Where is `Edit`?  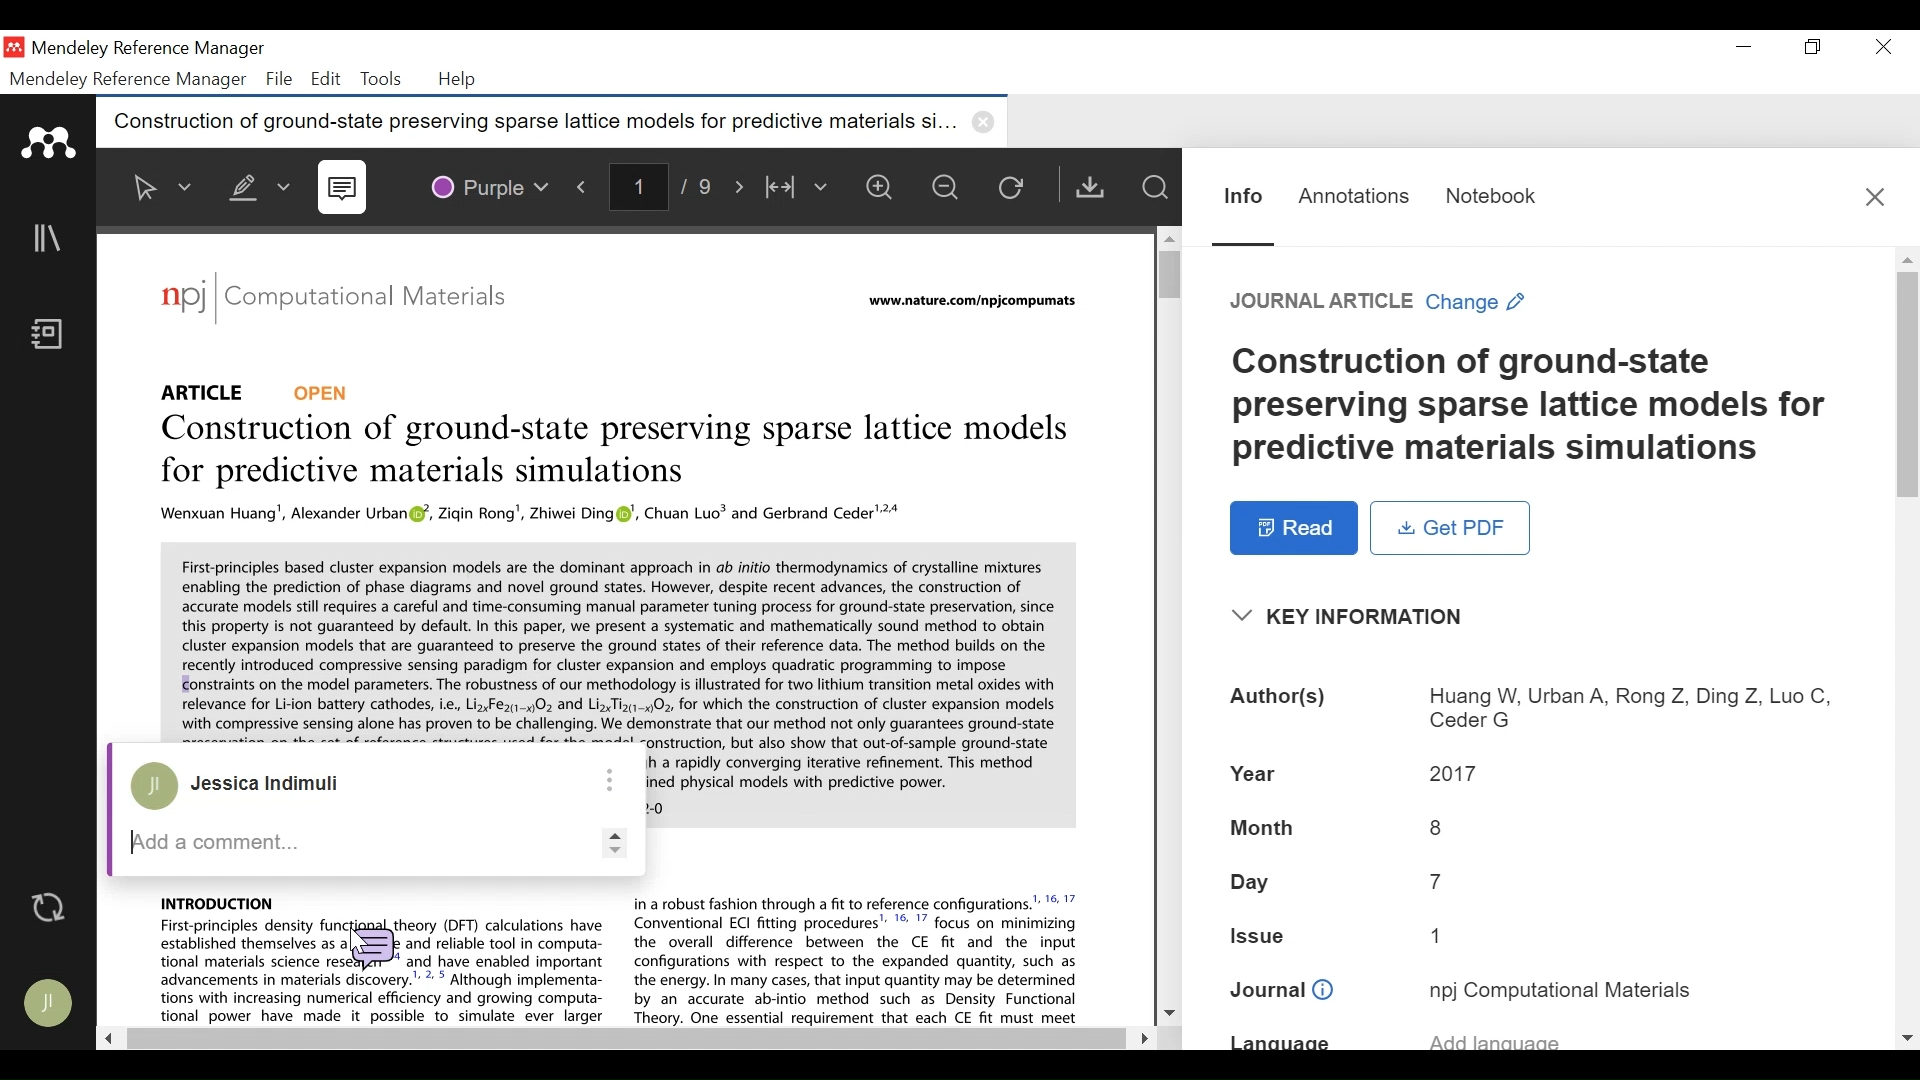
Edit is located at coordinates (326, 79).